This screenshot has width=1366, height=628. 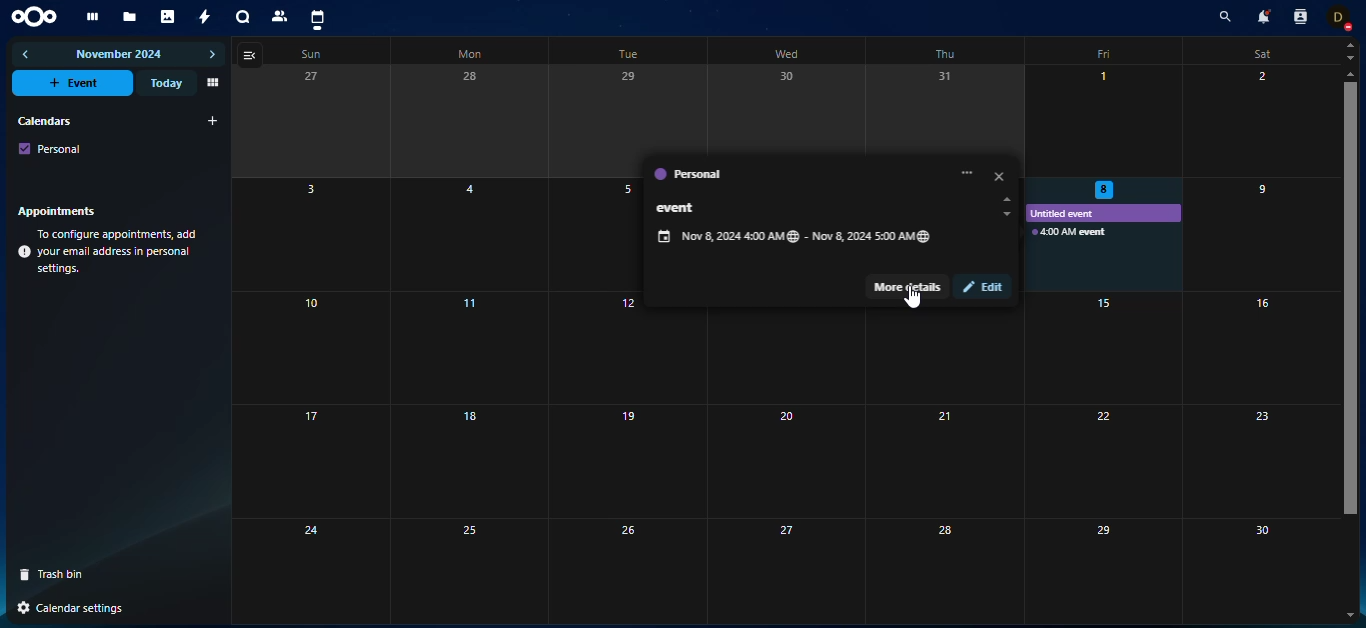 What do you see at coordinates (1000, 176) in the screenshot?
I see `close` at bounding box center [1000, 176].